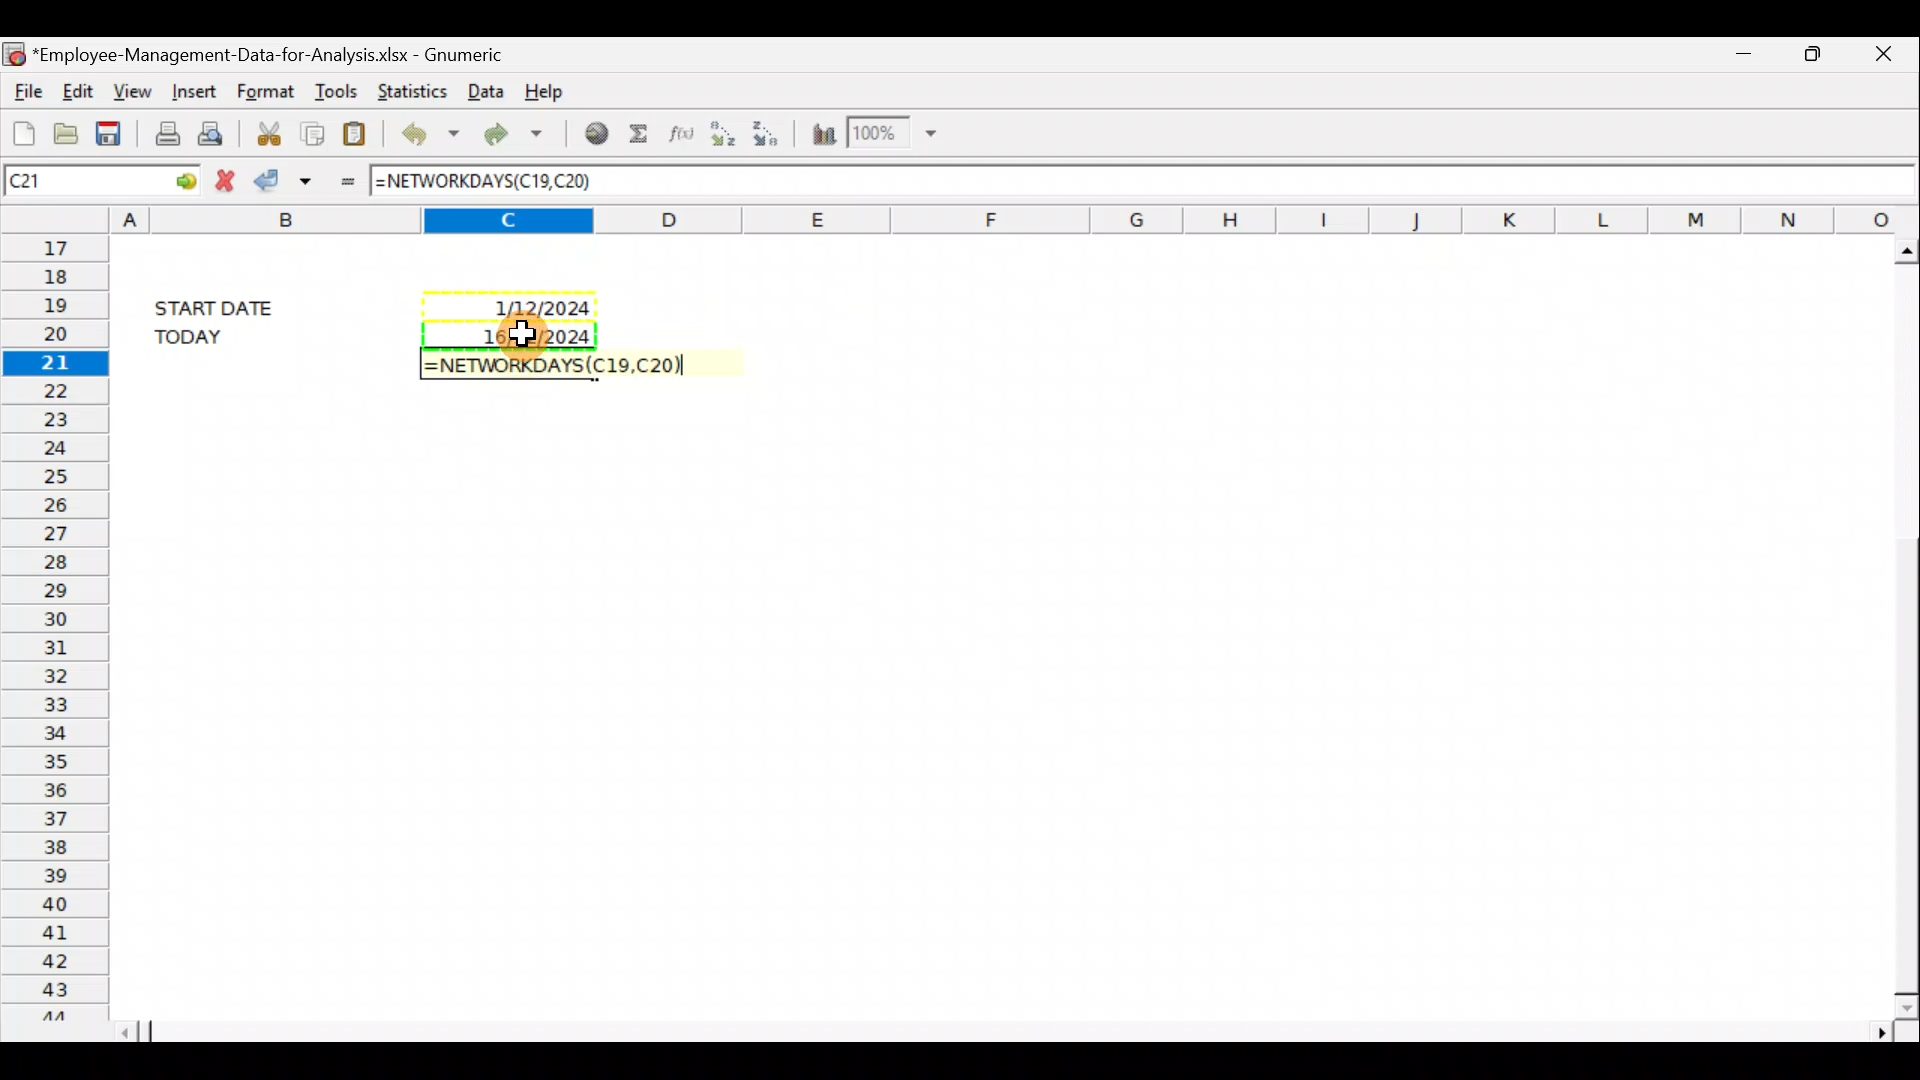 Image resolution: width=1920 pixels, height=1080 pixels. Describe the element at coordinates (217, 132) in the screenshot. I see `Print preview` at that location.